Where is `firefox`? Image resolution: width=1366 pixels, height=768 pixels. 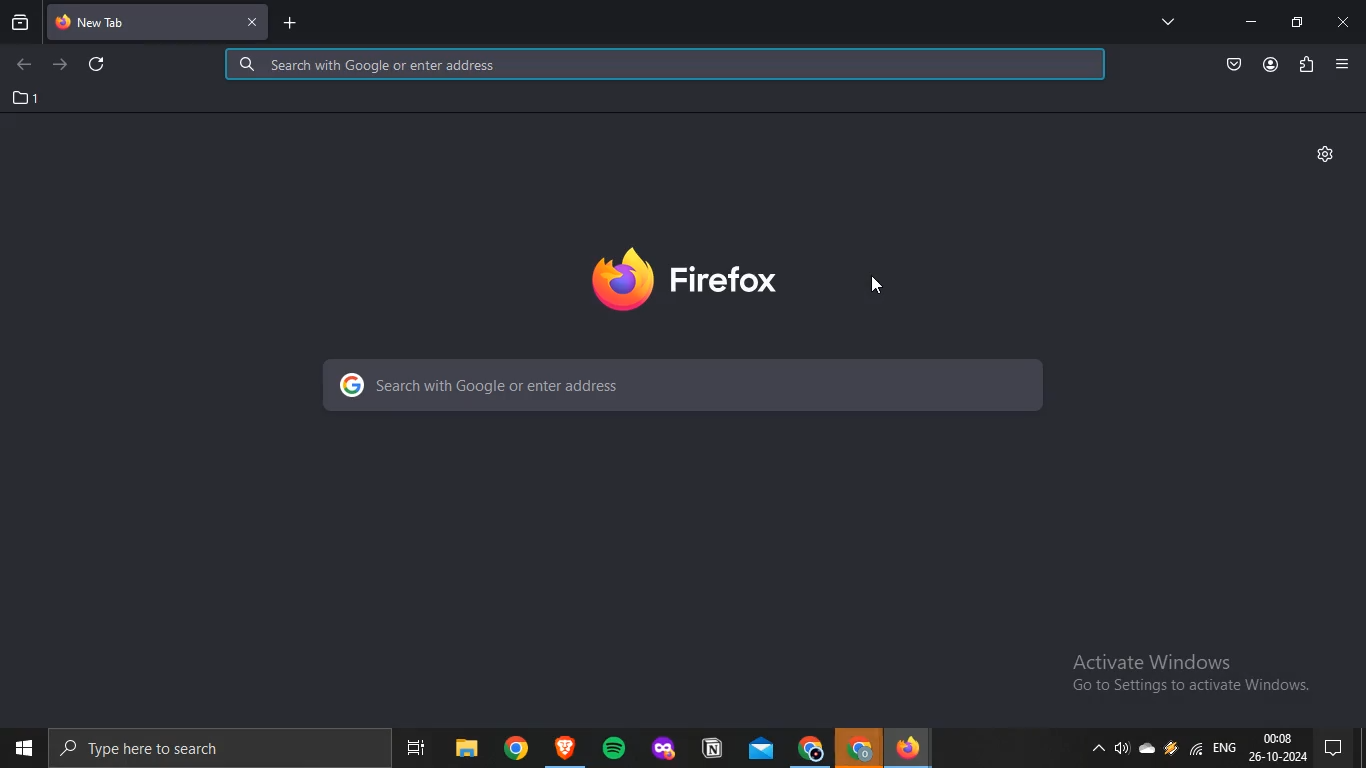 firefox is located at coordinates (915, 747).